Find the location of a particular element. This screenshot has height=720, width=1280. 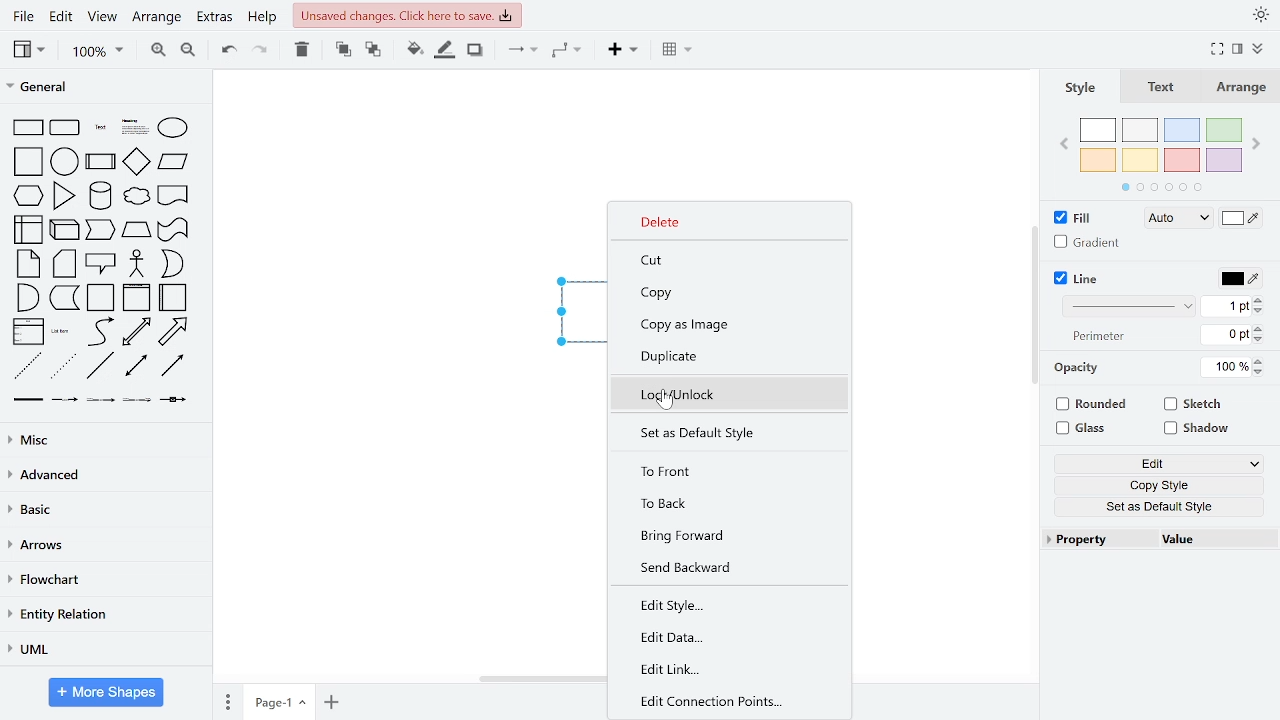

advanced is located at coordinates (106, 476).